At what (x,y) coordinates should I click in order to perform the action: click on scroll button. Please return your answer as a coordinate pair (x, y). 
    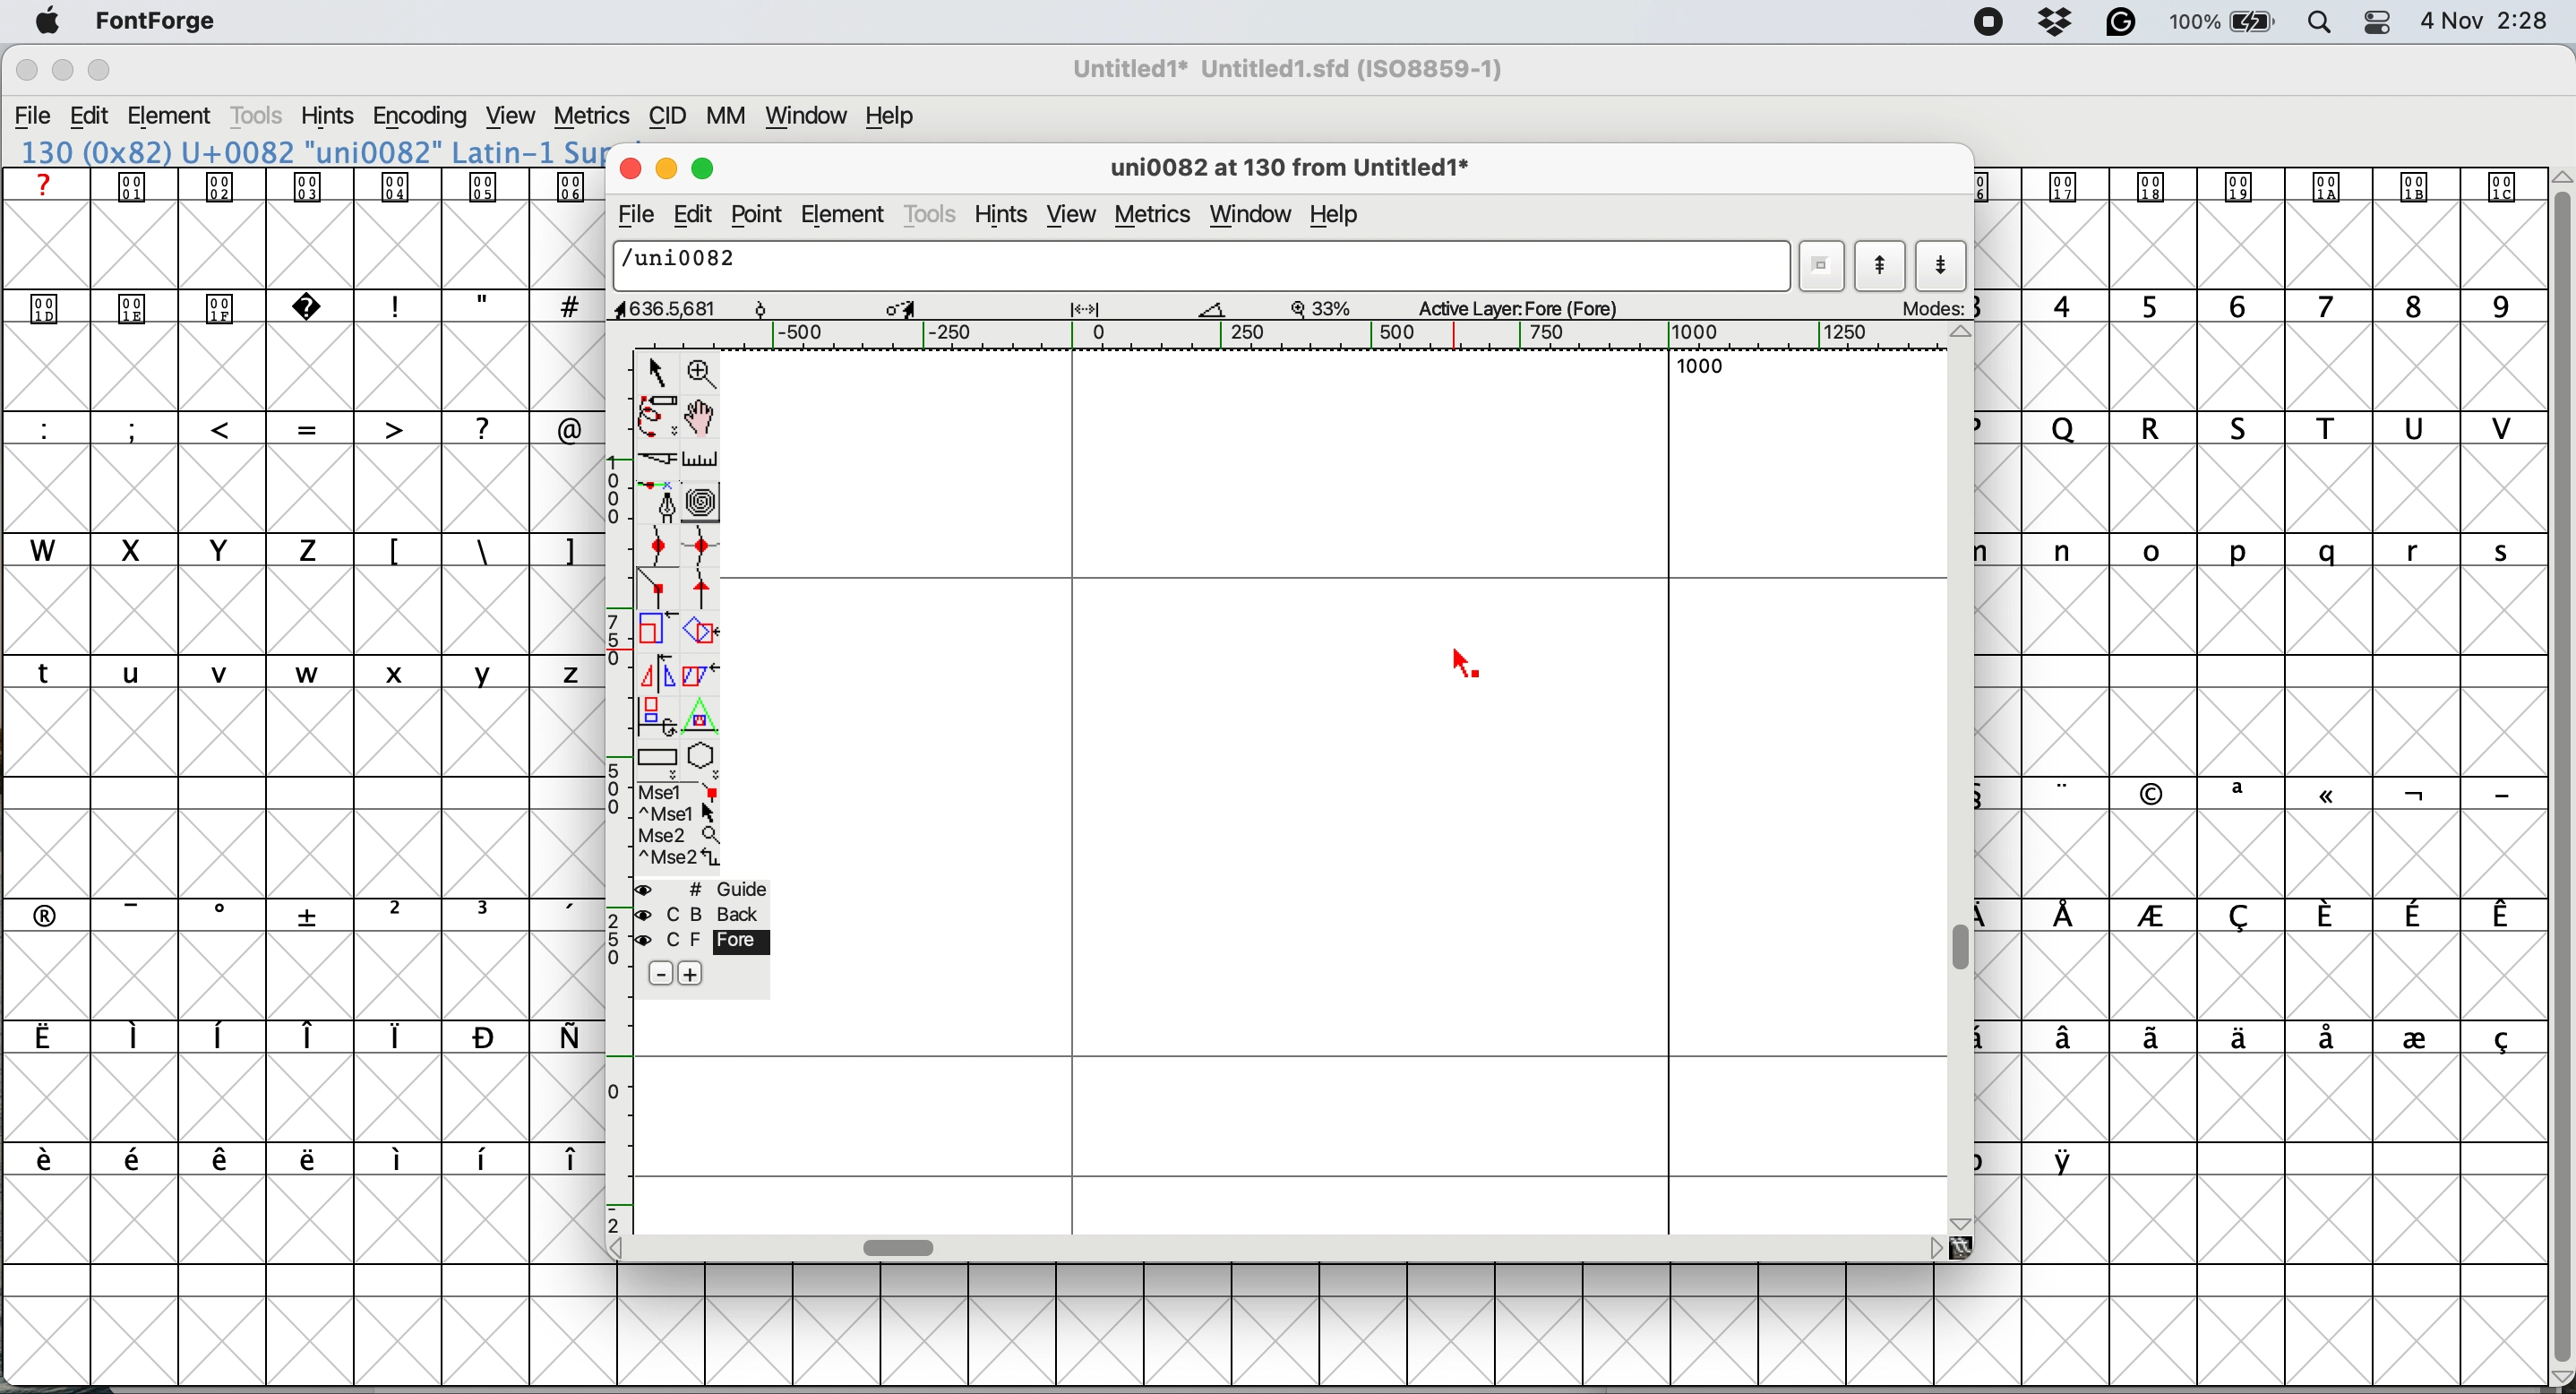
    Looking at the image, I should click on (624, 1247).